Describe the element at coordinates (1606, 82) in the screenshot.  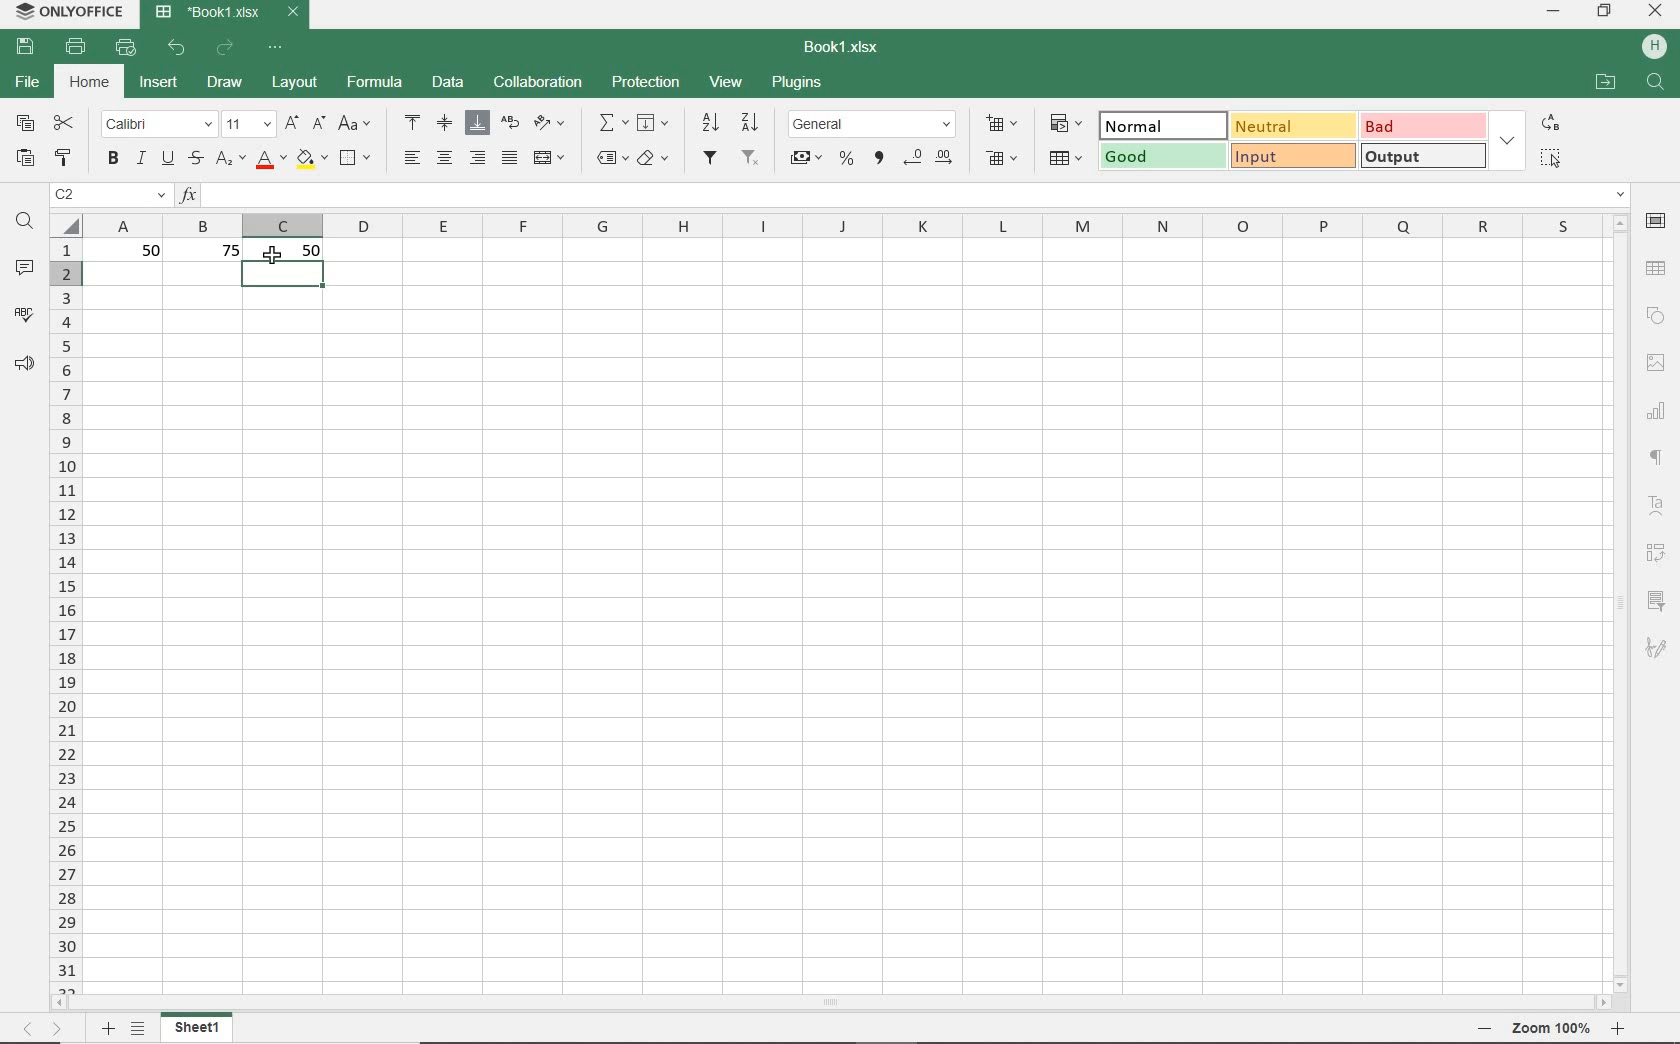
I see `open file location` at that location.